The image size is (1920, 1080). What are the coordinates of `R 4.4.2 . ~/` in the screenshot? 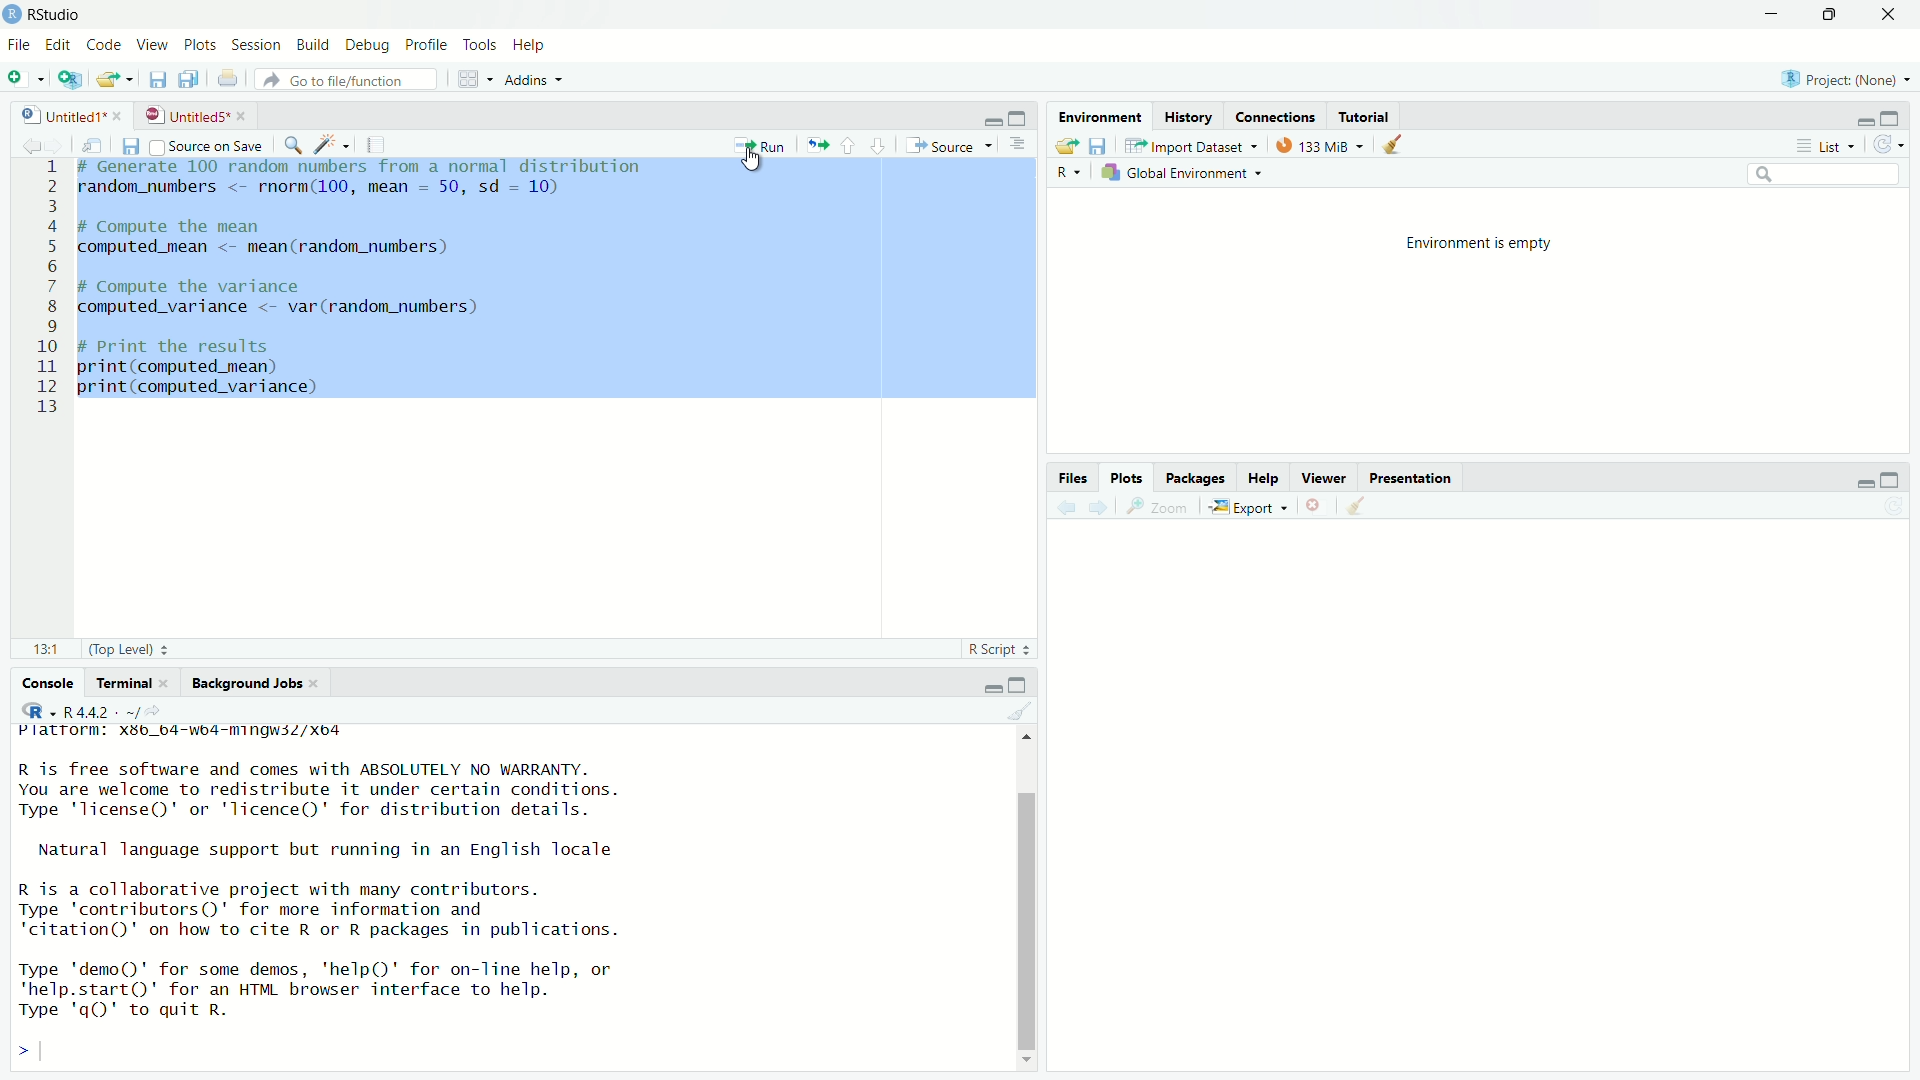 It's located at (102, 711).